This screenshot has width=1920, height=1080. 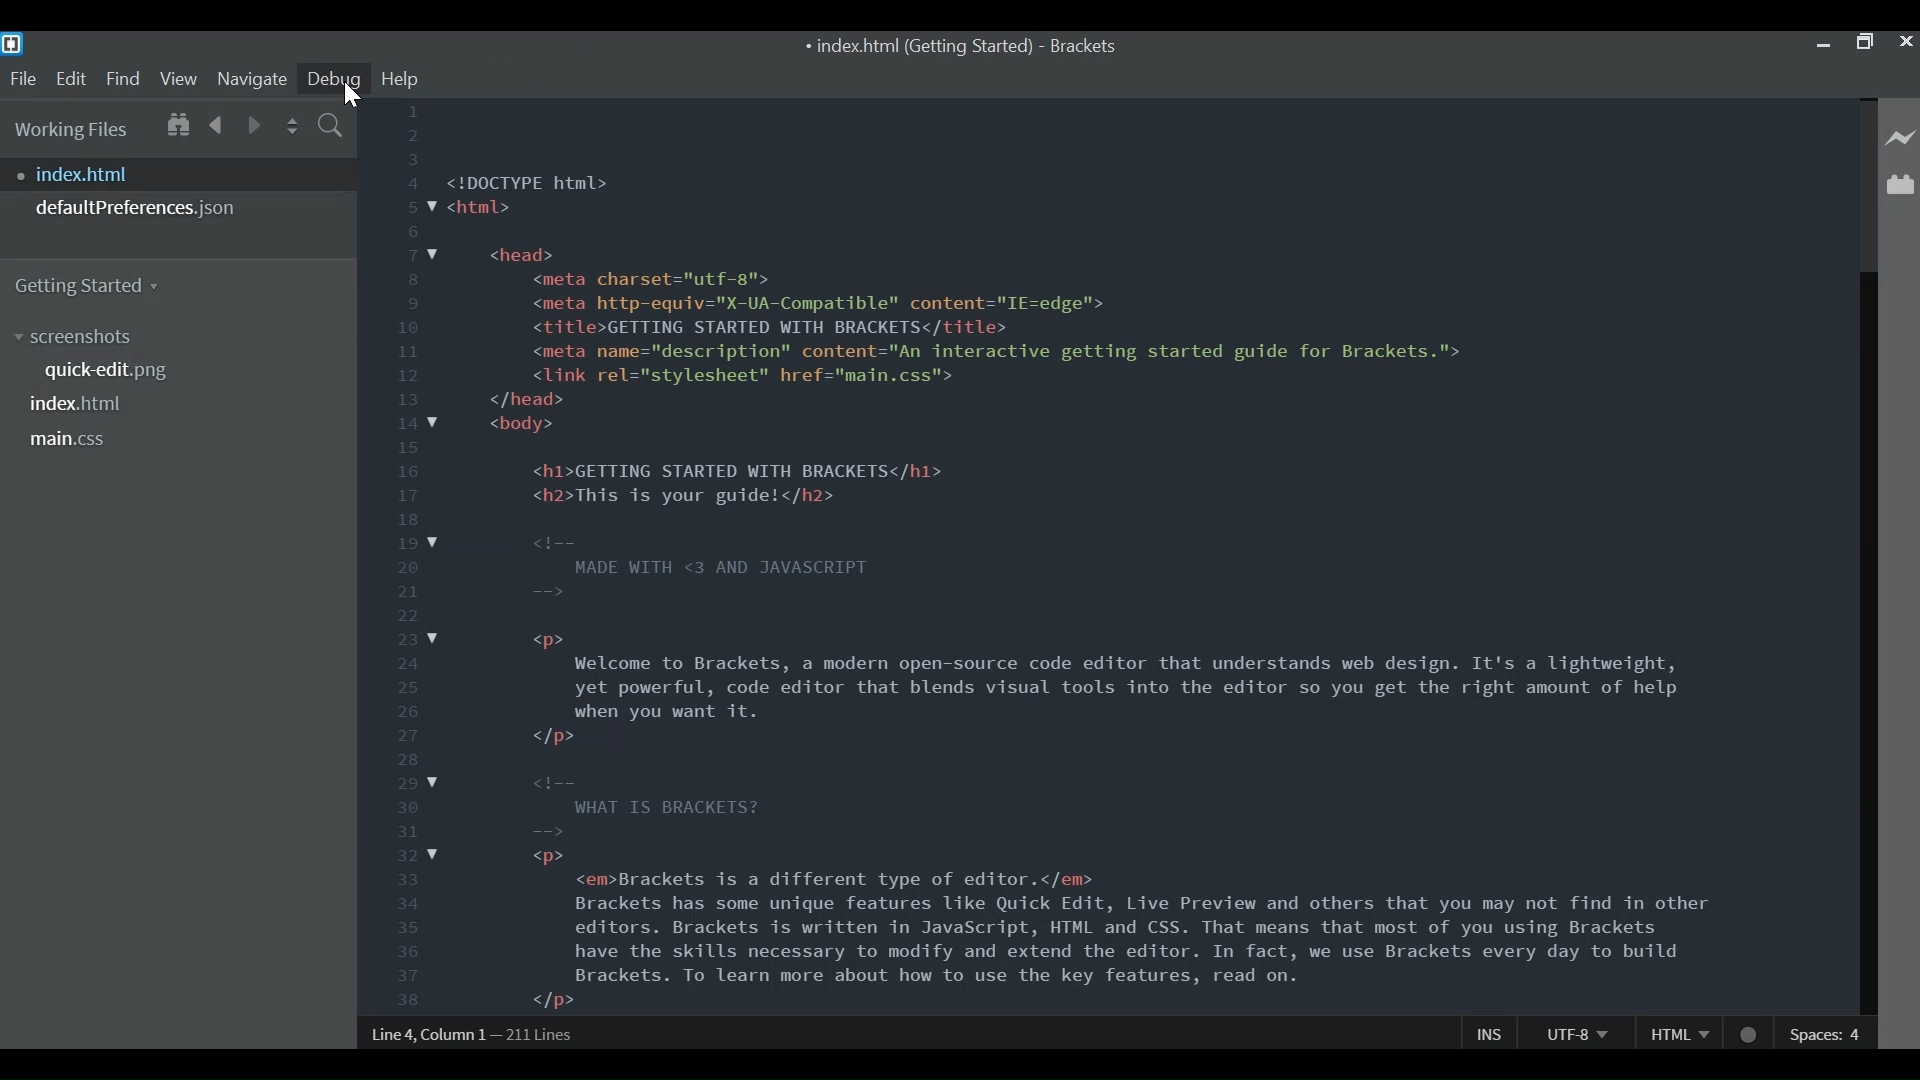 I want to click on Ins, so click(x=1491, y=1033).